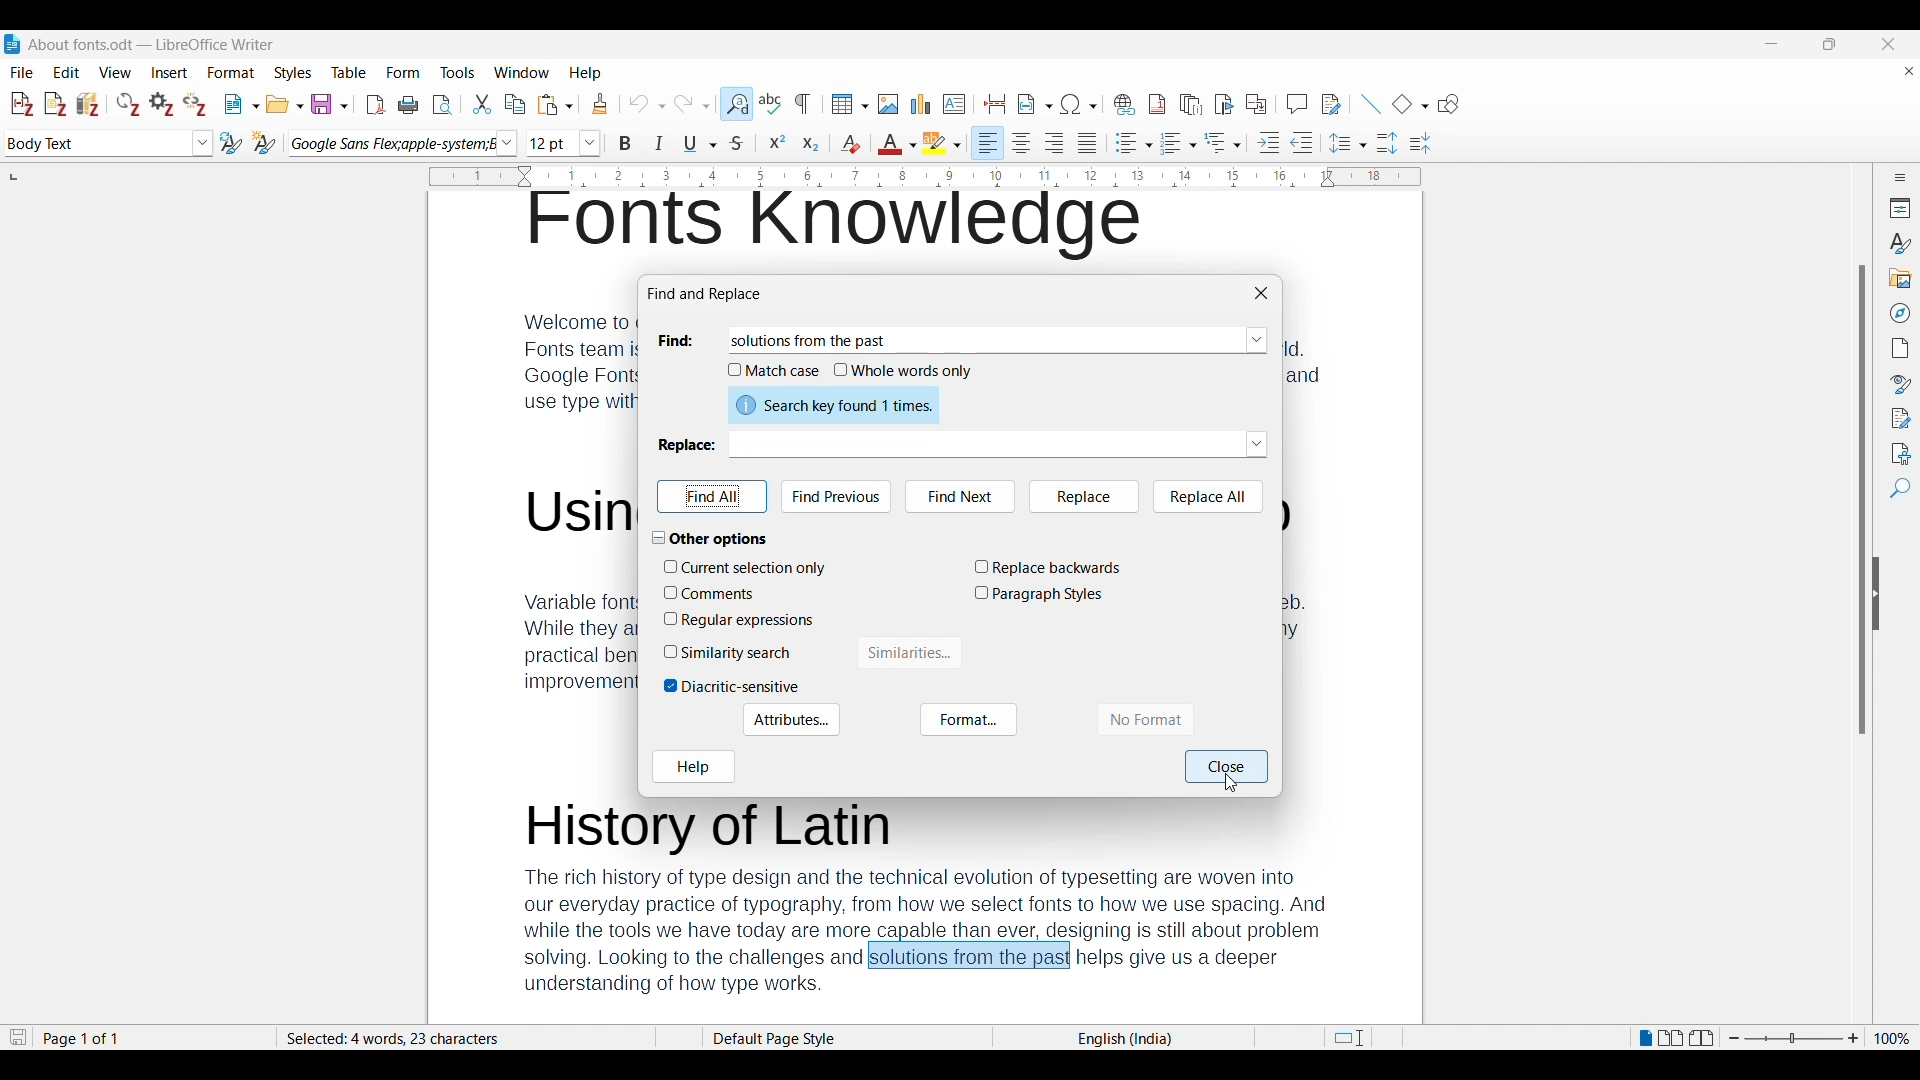 The width and height of the screenshot is (1920, 1080). I want to click on Styles menu, so click(294, 73).